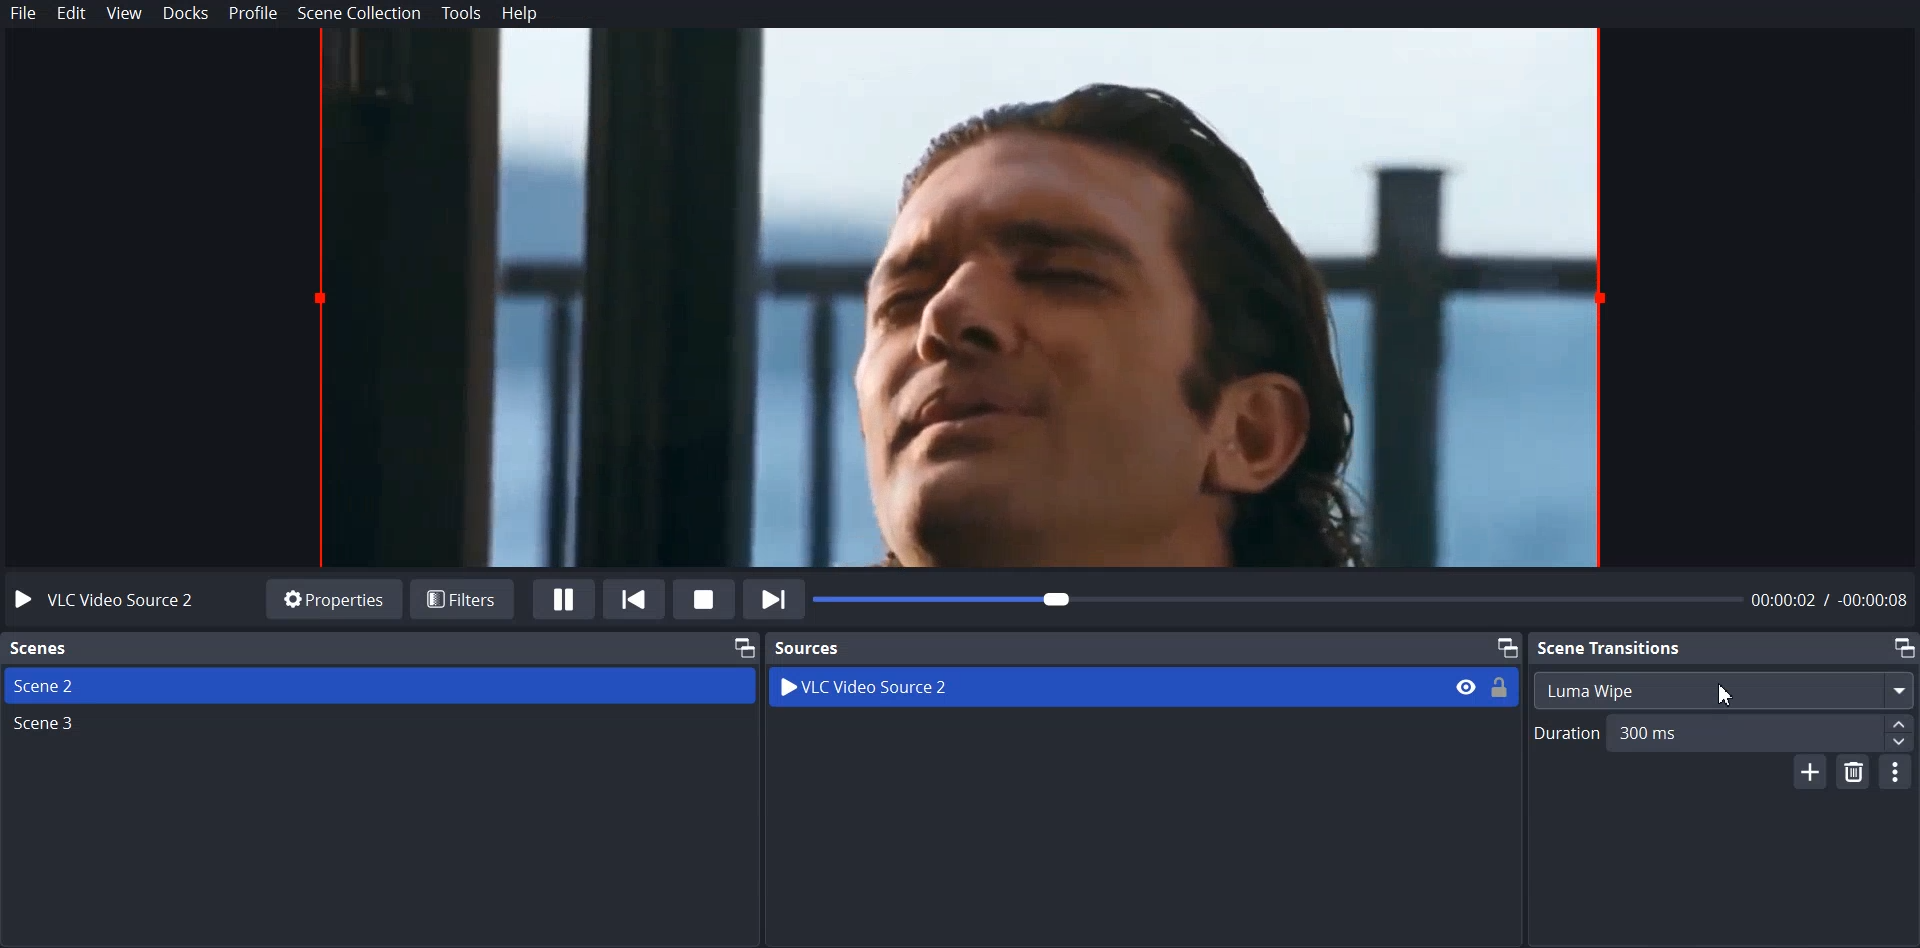  What do you see at coordinates (462, 13) in the screenshot?
I see `Tools` at bounding box center [462, 13].